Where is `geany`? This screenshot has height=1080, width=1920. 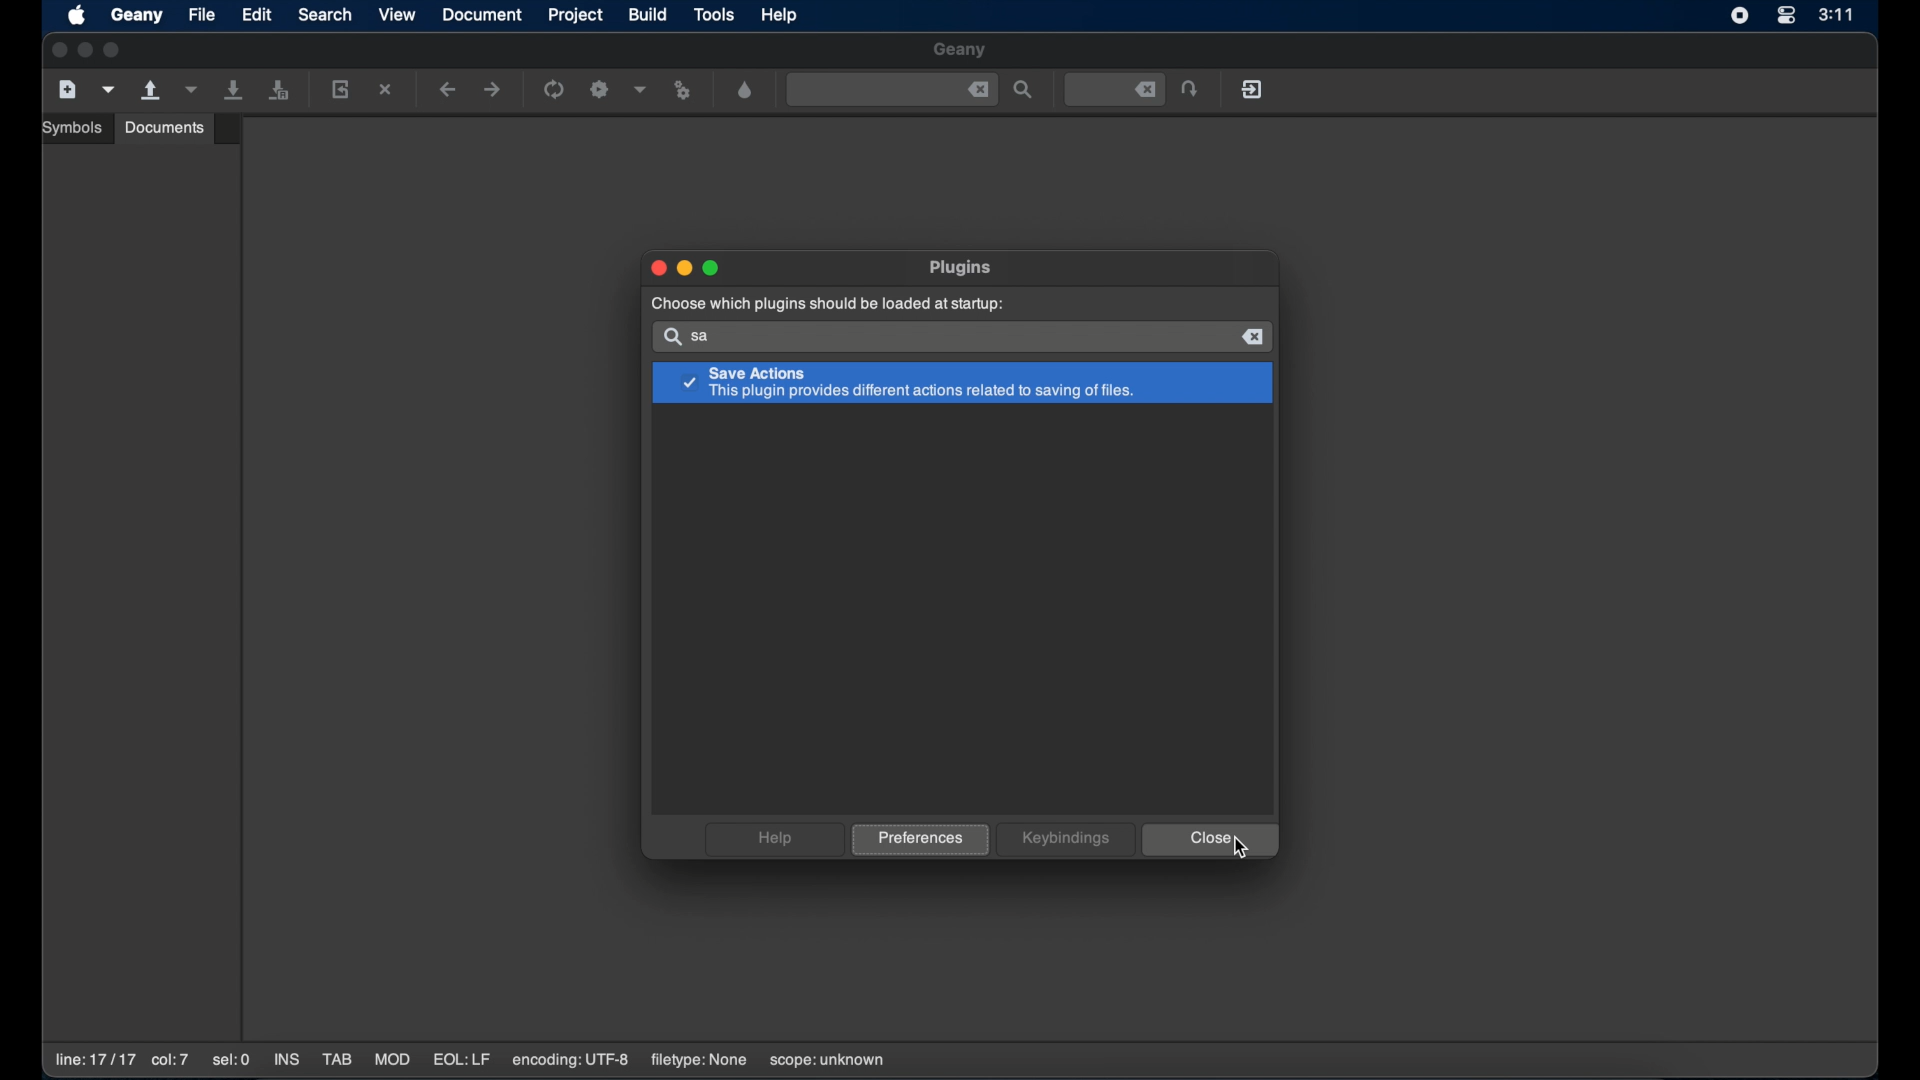 geany is located at coordinates (961, 51).